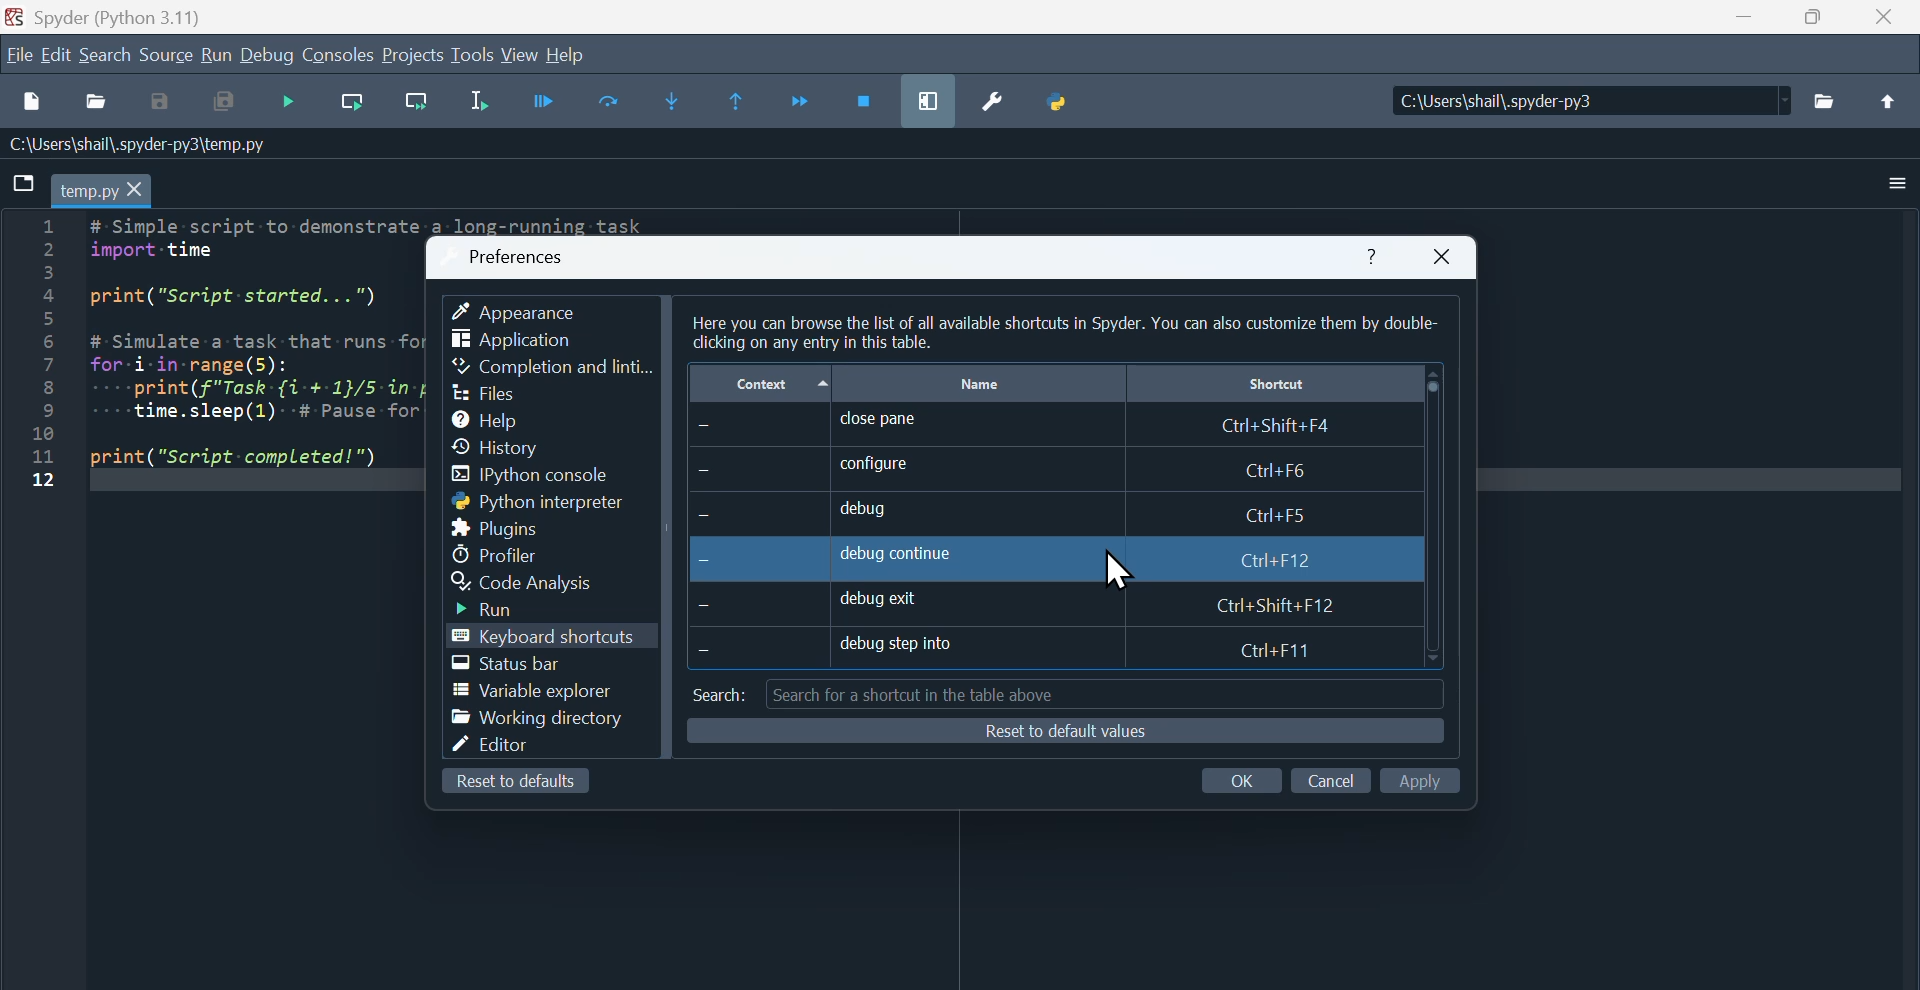 This screenshot has height=990, width=1920. I want to click on dose pane, so click(1041, 426).